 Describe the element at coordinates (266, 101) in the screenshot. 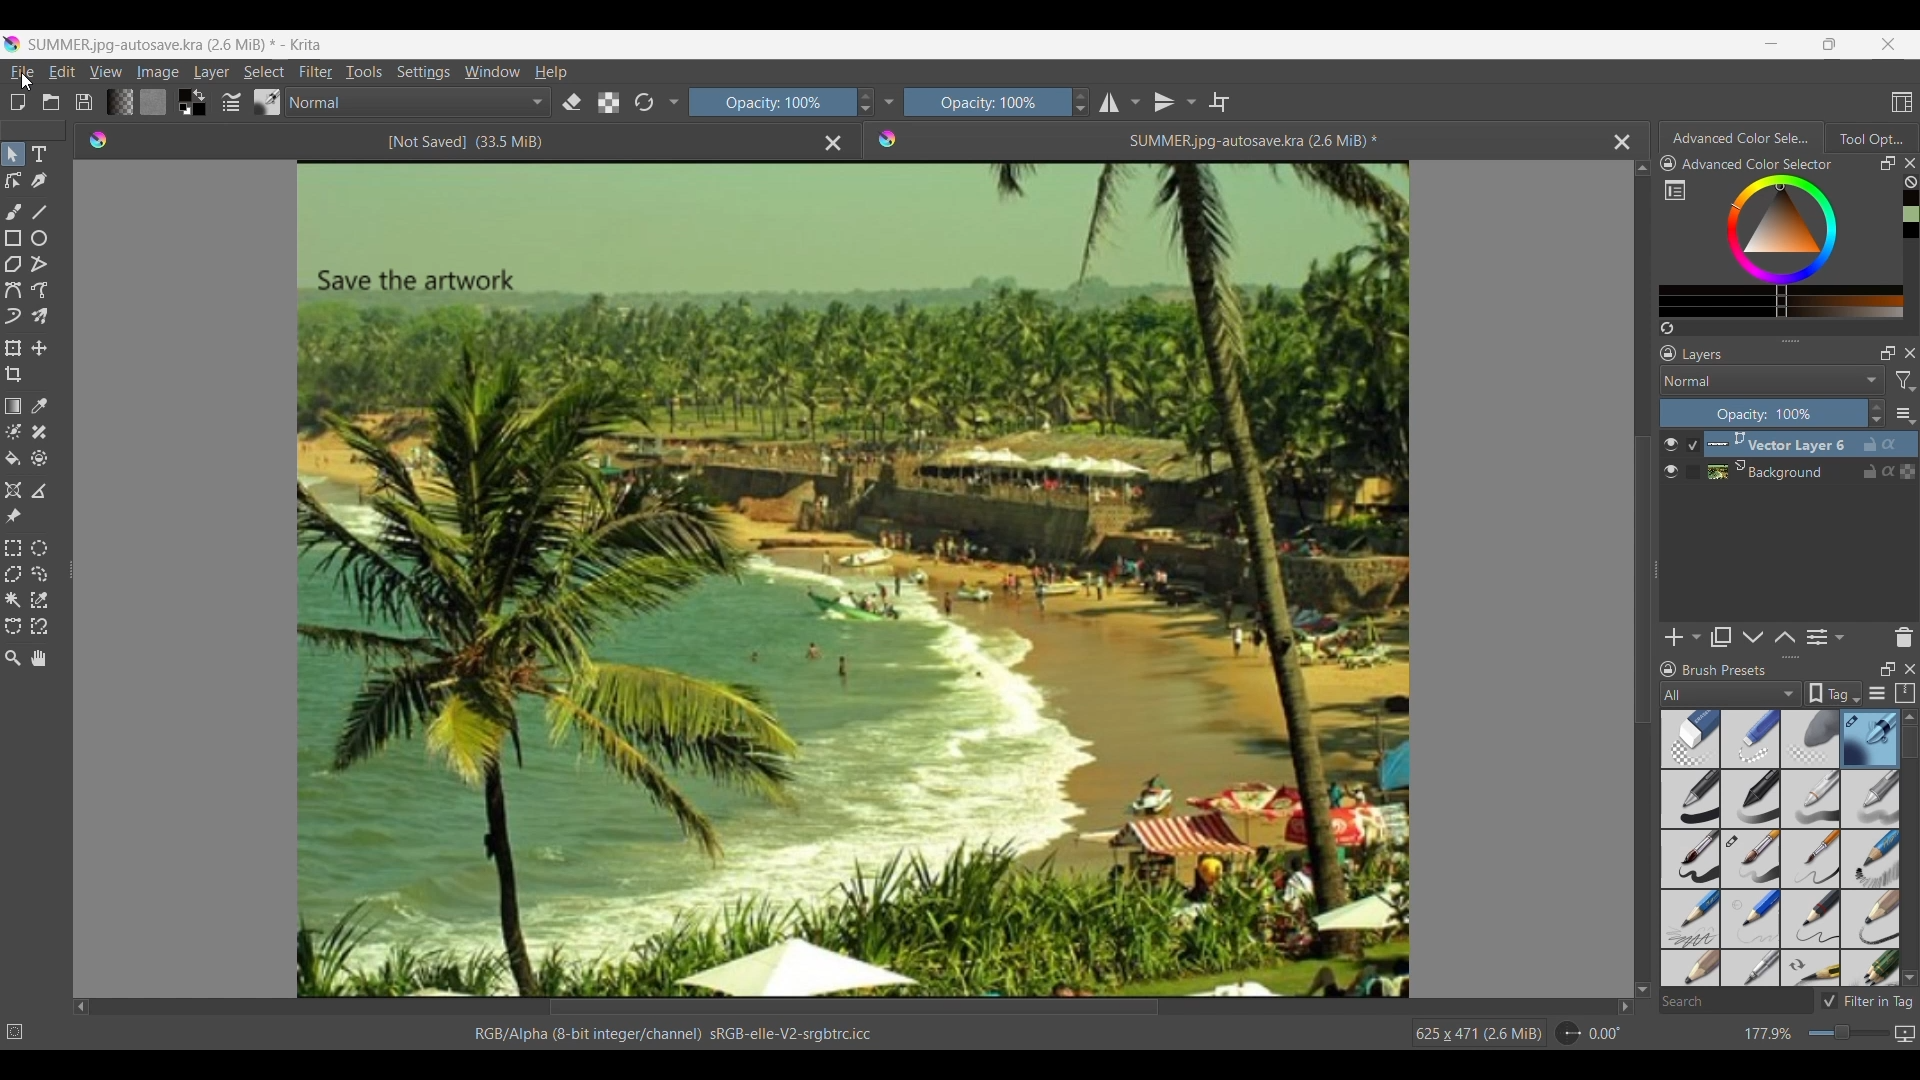

I see `Choose brush preset` at that location.